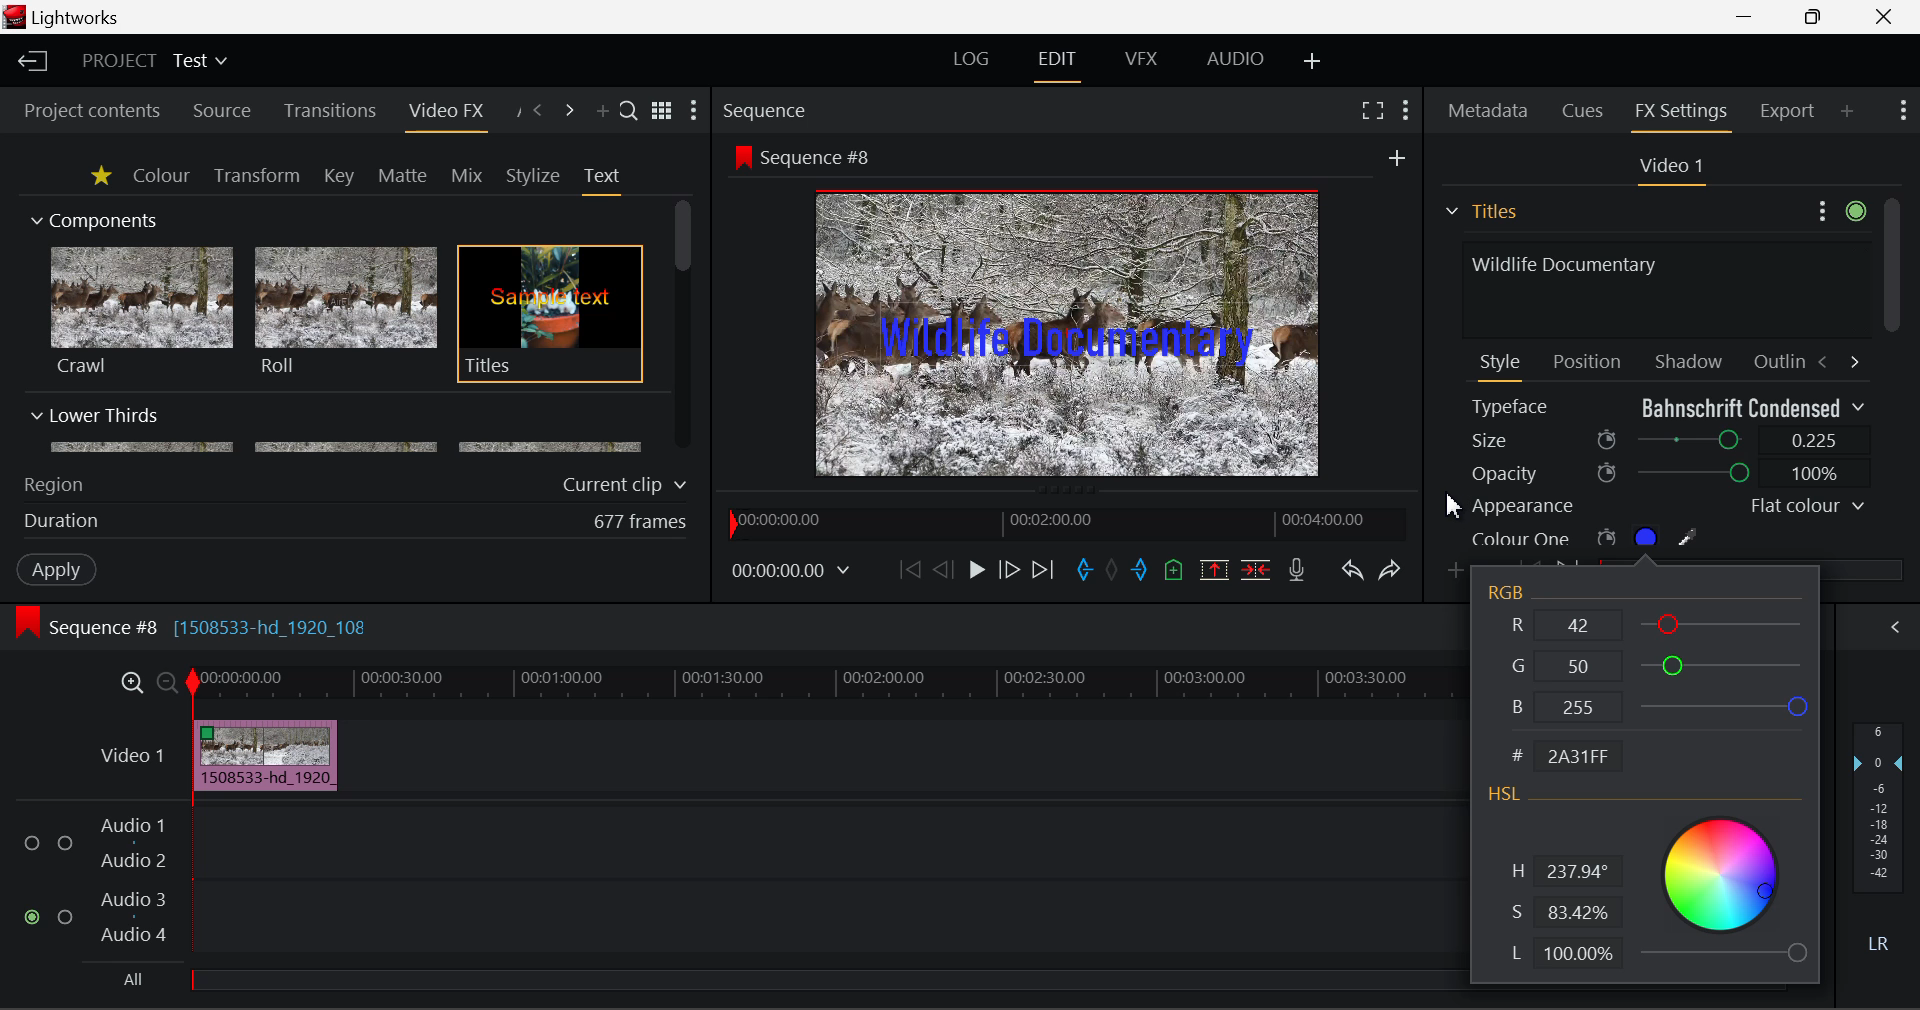  I want to click on Play, so click(977, 569).